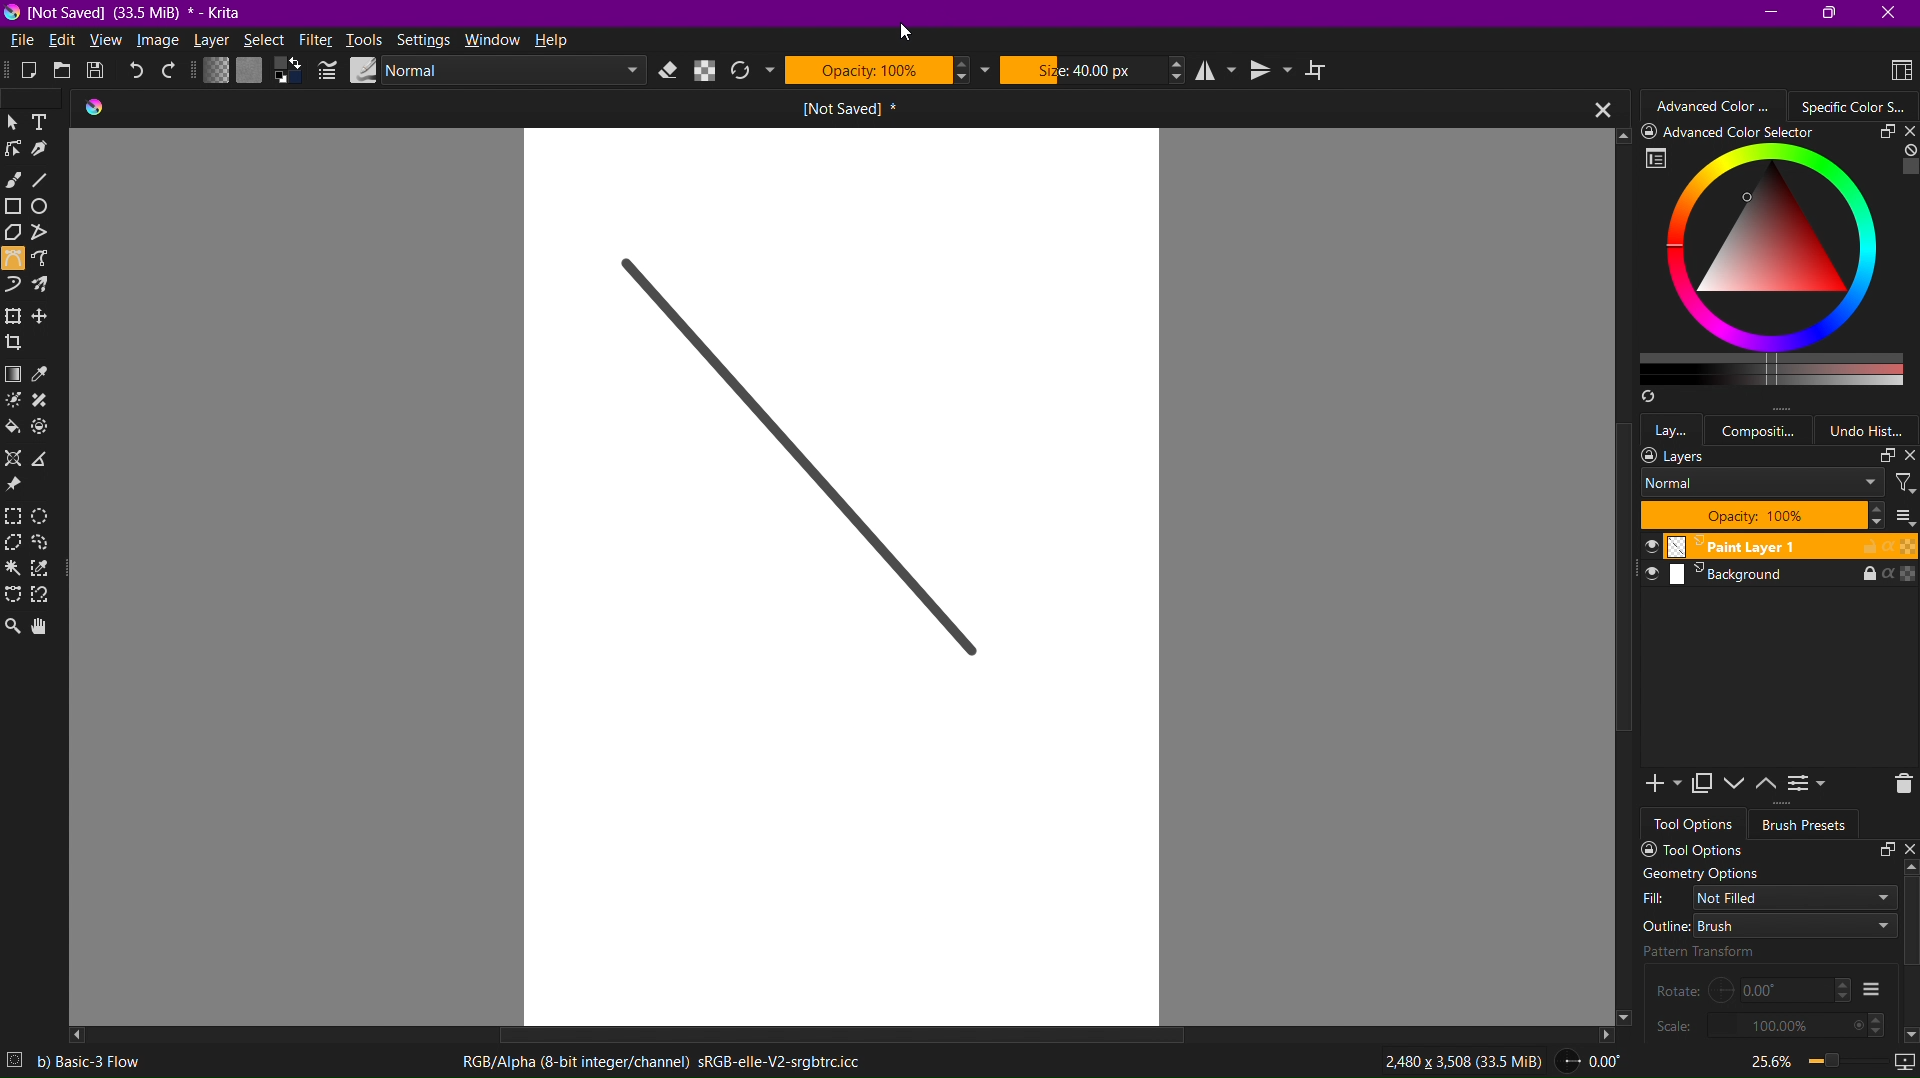  What do you see at coordinates (46, 625) in the screenshot?
I see `Pan Tool` at bounding box center [46, 625].